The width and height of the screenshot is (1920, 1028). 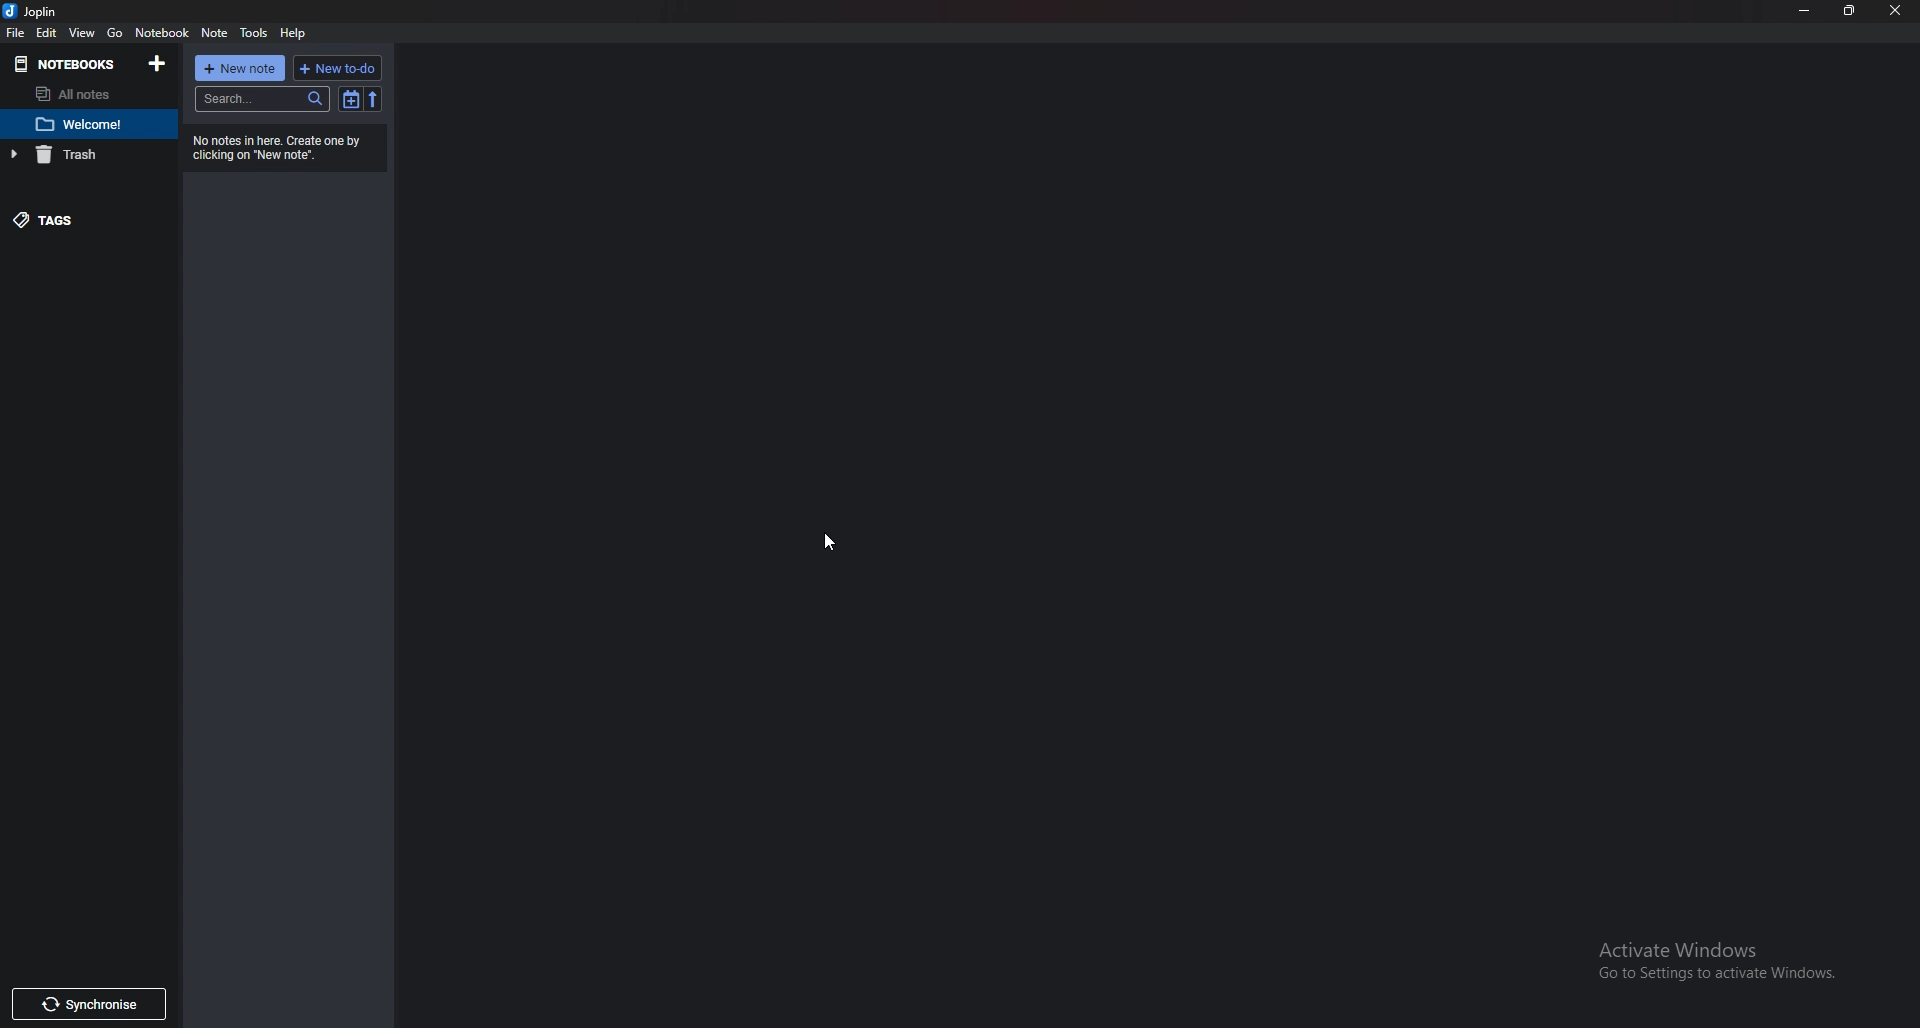 I want to click on Add notebook, so click(x=158, y=63).